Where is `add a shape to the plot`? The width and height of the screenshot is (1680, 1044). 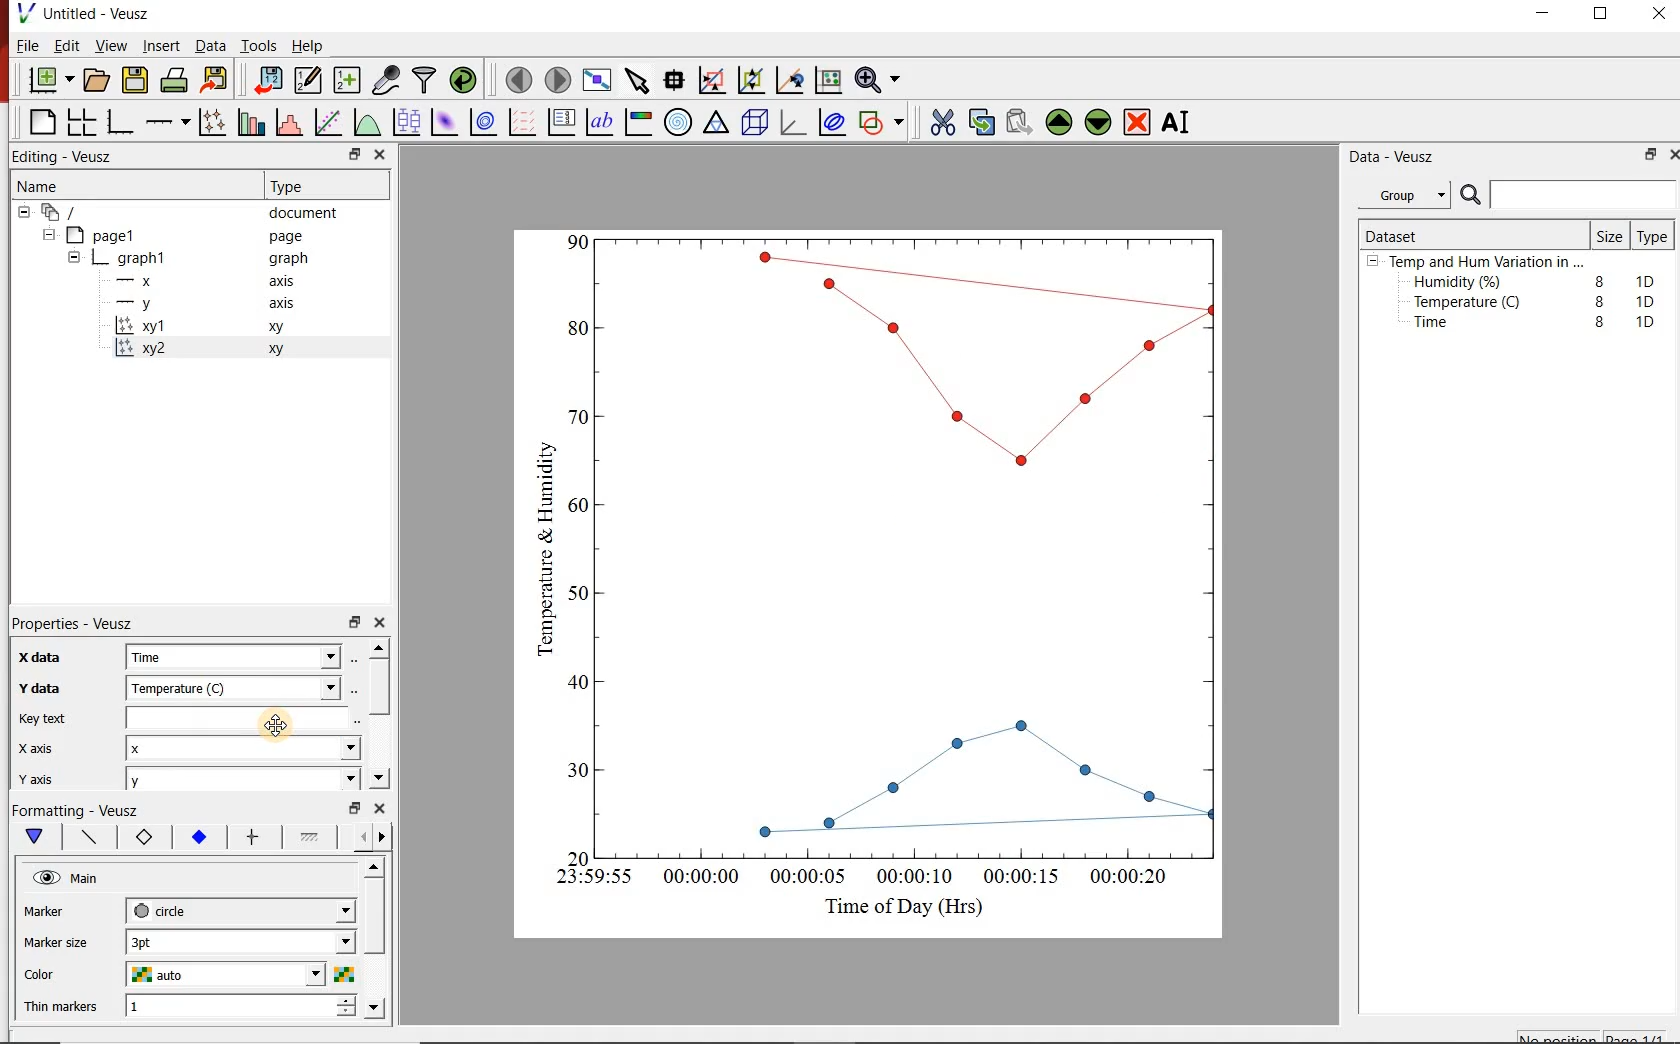
add a shape to the plot is located at coordinates (886, 125).